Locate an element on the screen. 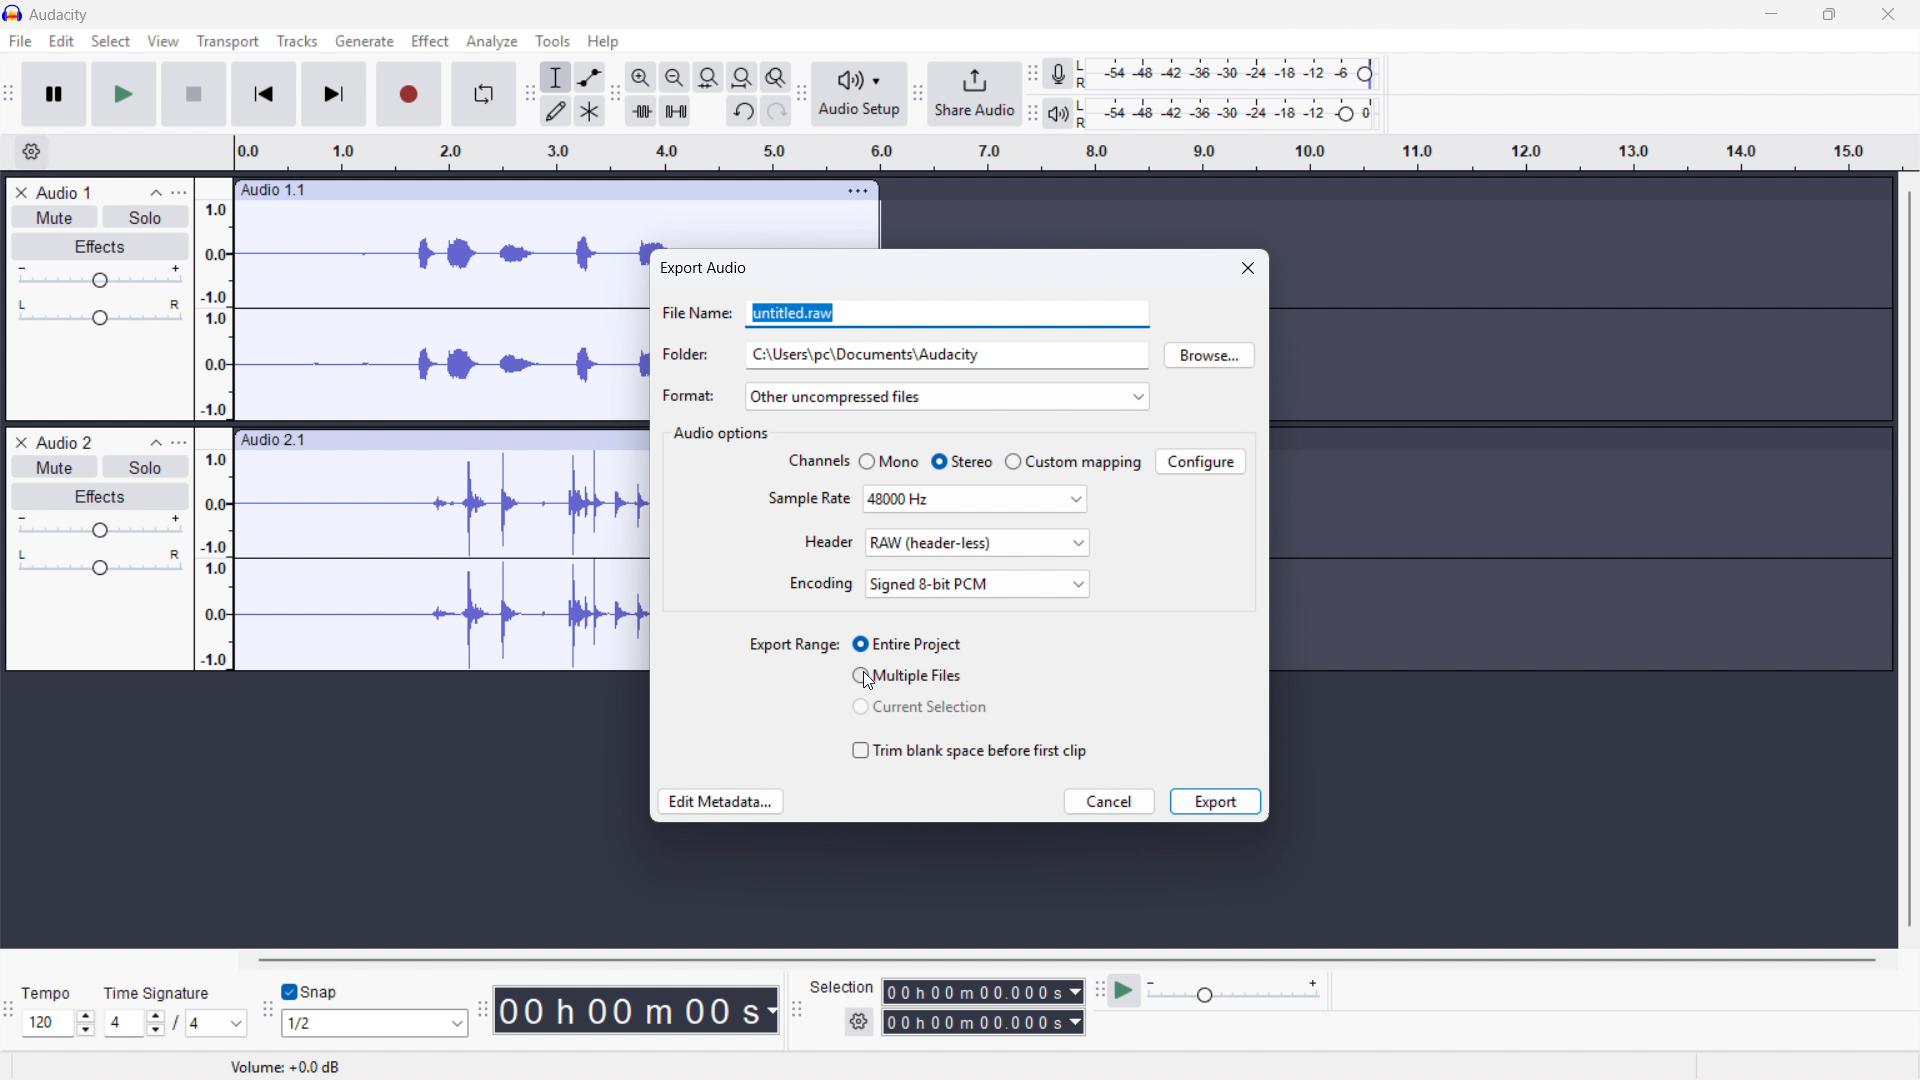 Image resolution: width=1920 pixels, height=1080 pixels. Click to drag  is located at coordinates (527, 189).